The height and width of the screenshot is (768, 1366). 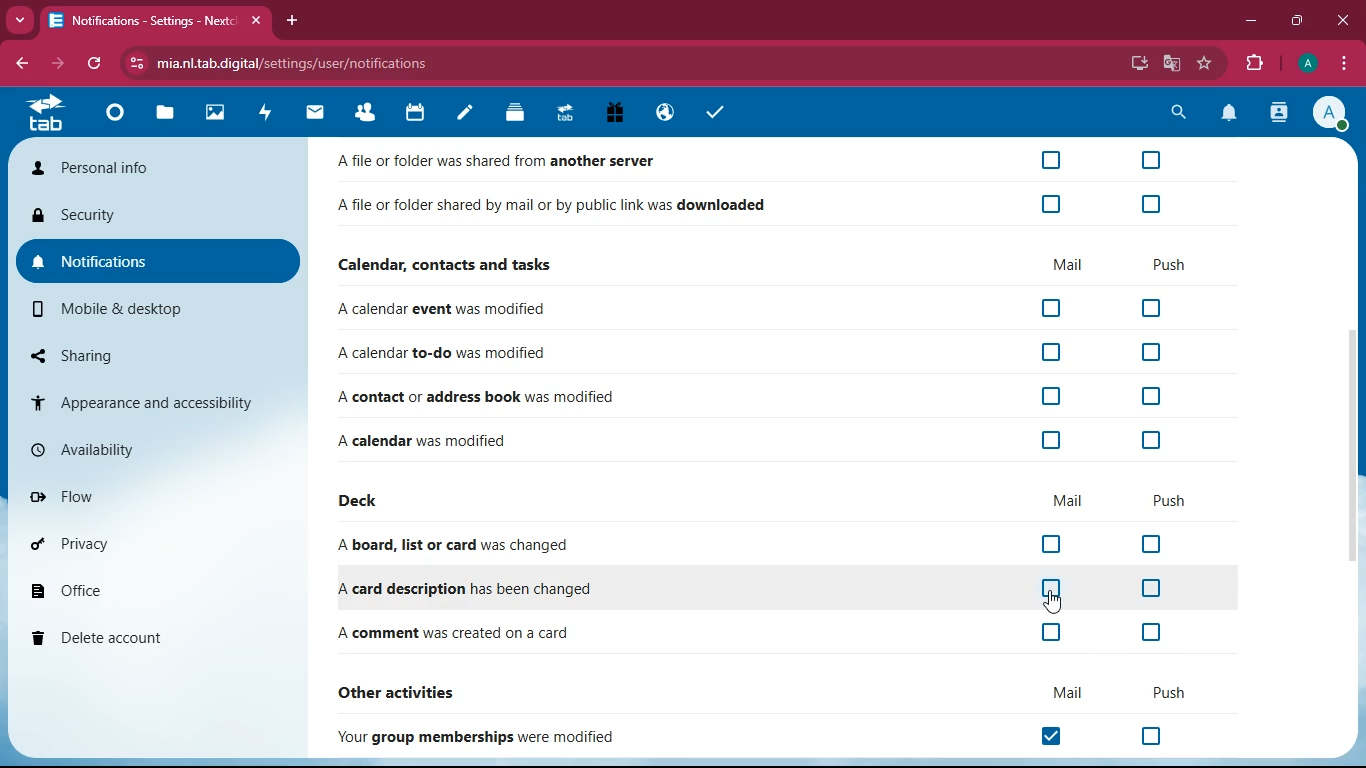 I want to click on activity, so click(x=1280, y=112).